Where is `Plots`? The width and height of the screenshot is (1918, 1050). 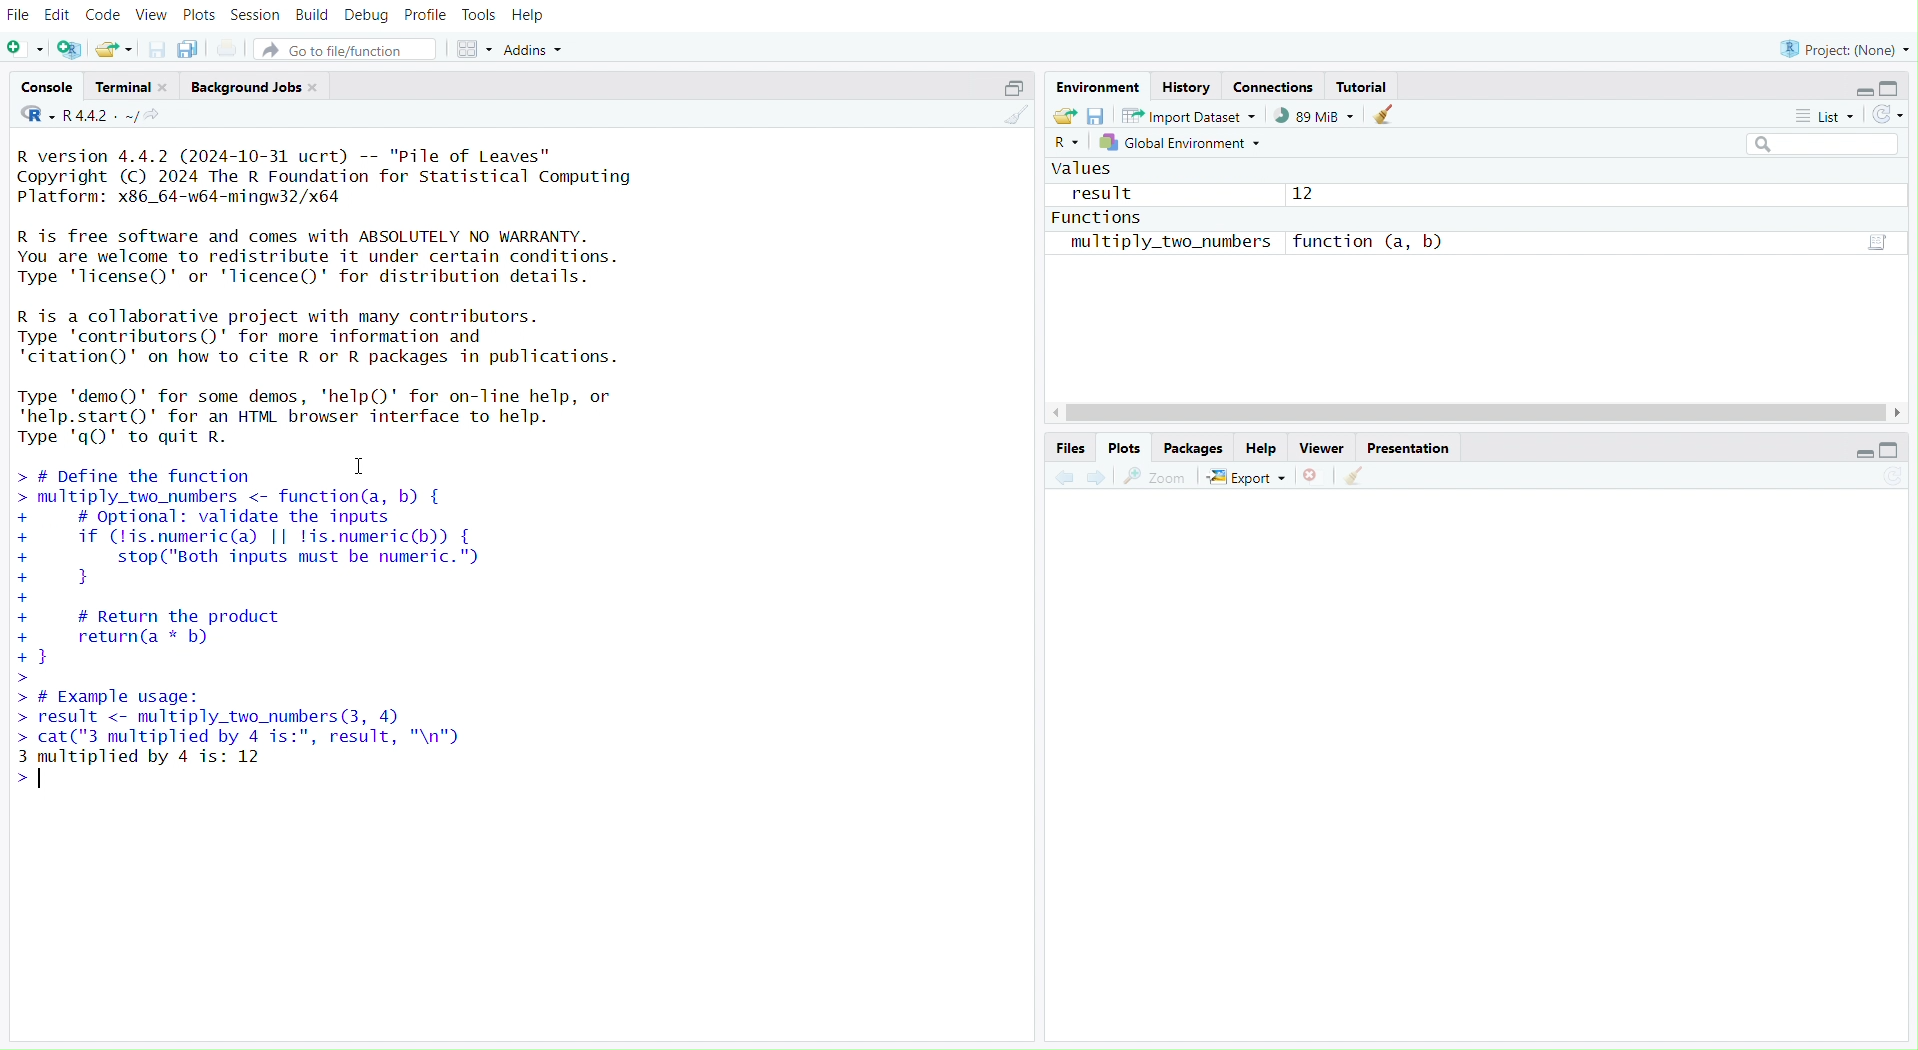
Plots is located at coordinates (1125, 449).